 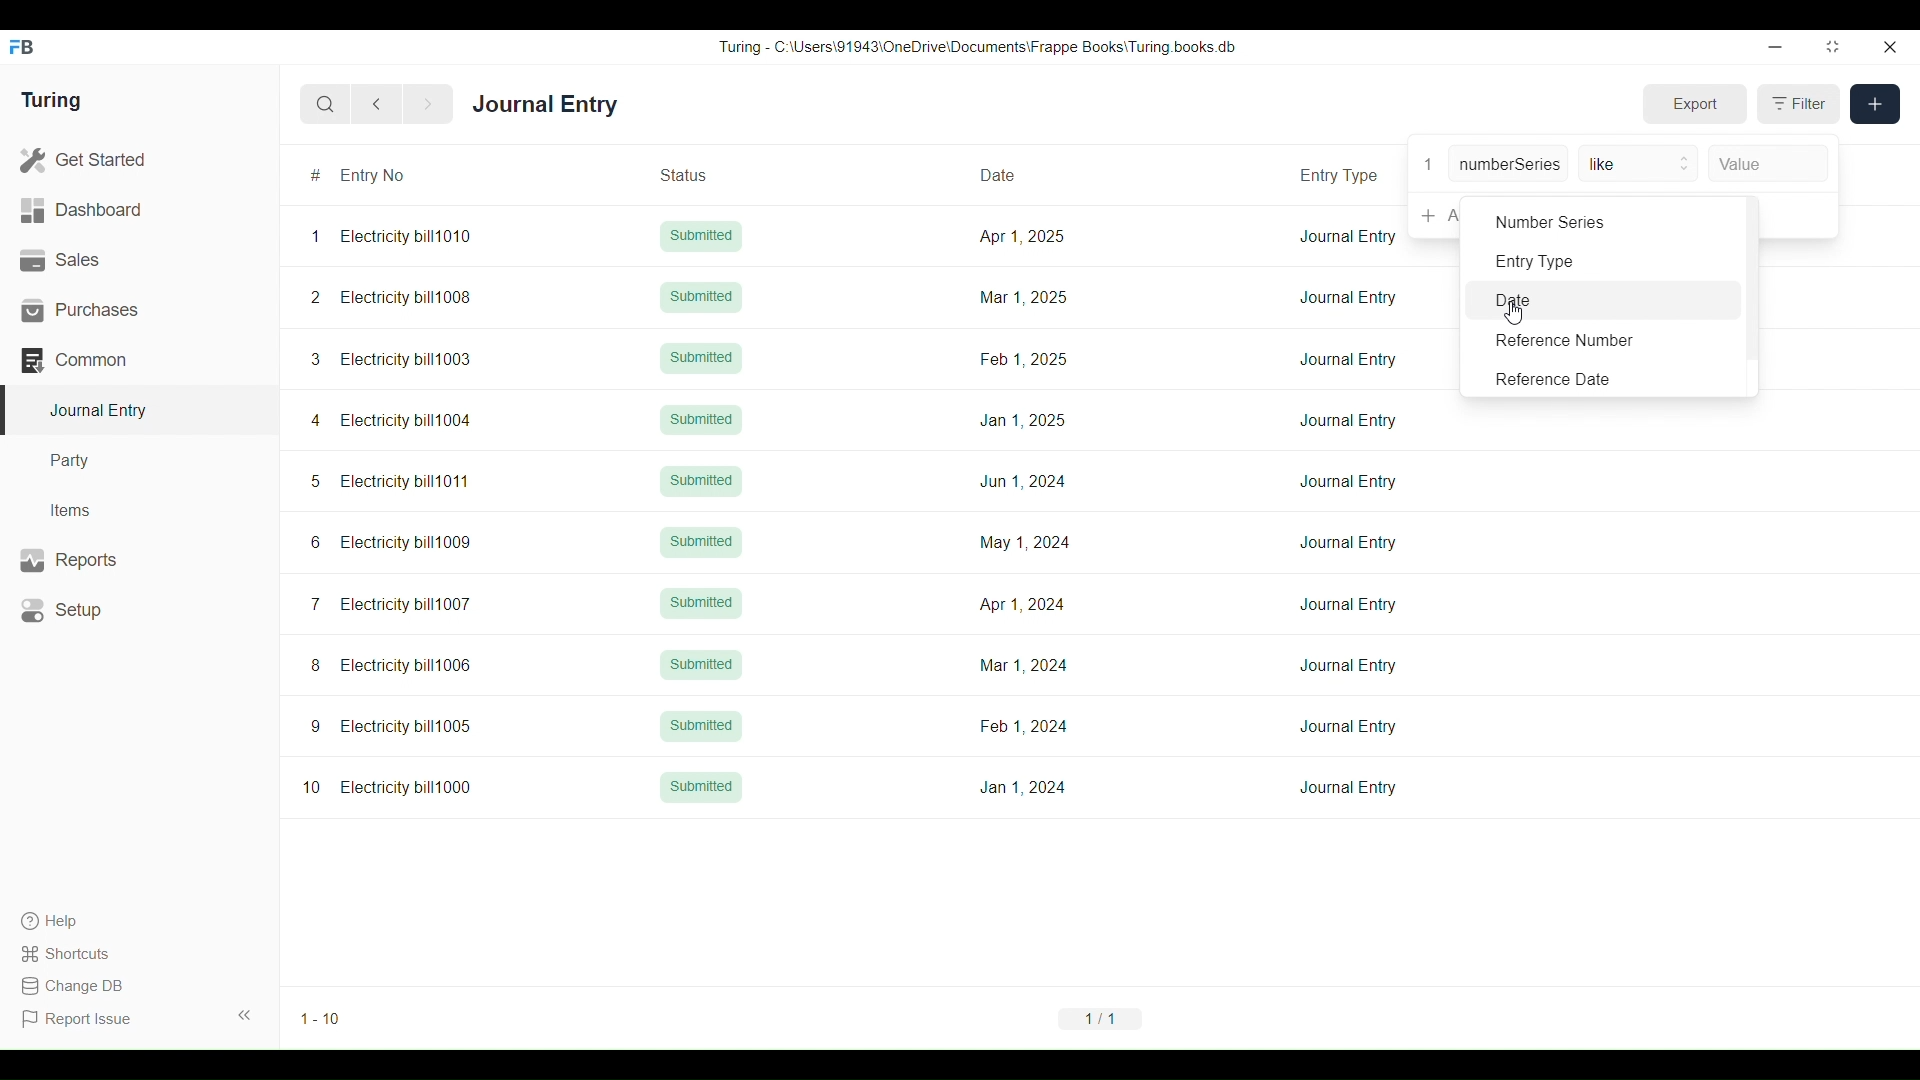 What do you see at coordinates (139, 360) in the screenshot?
I see `Common` at bounding box center [139, 360].